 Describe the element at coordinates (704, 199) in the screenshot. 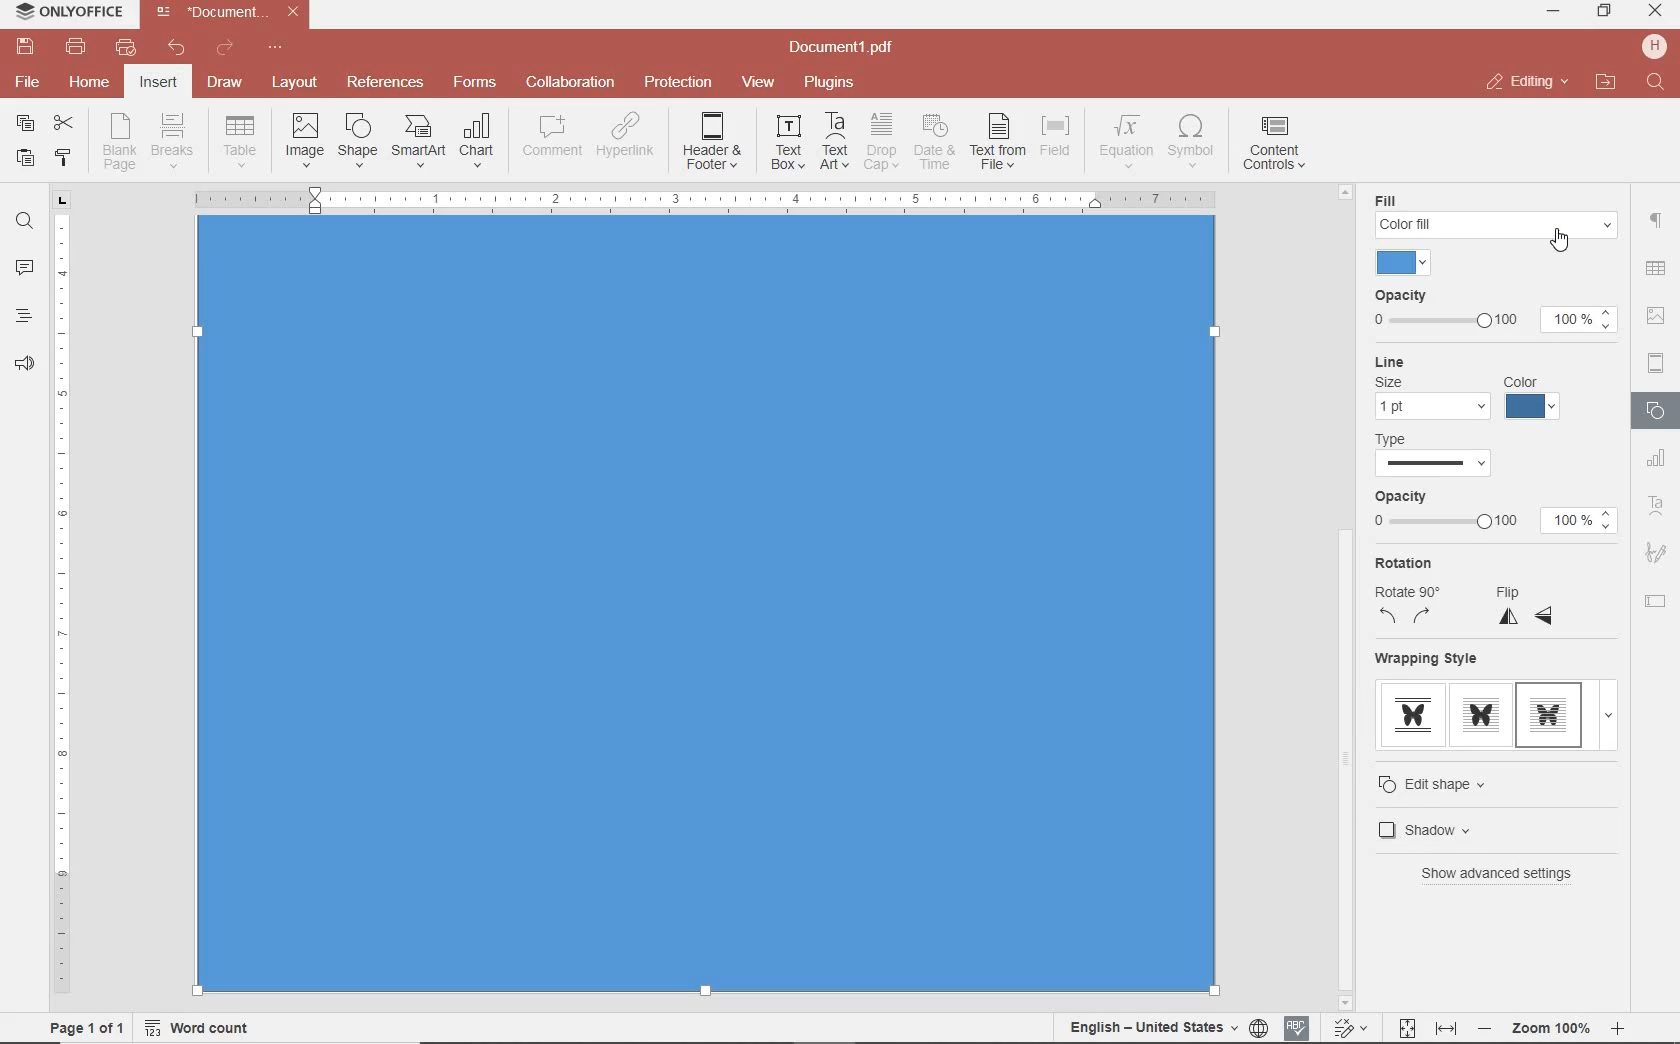

I see `` at that location.